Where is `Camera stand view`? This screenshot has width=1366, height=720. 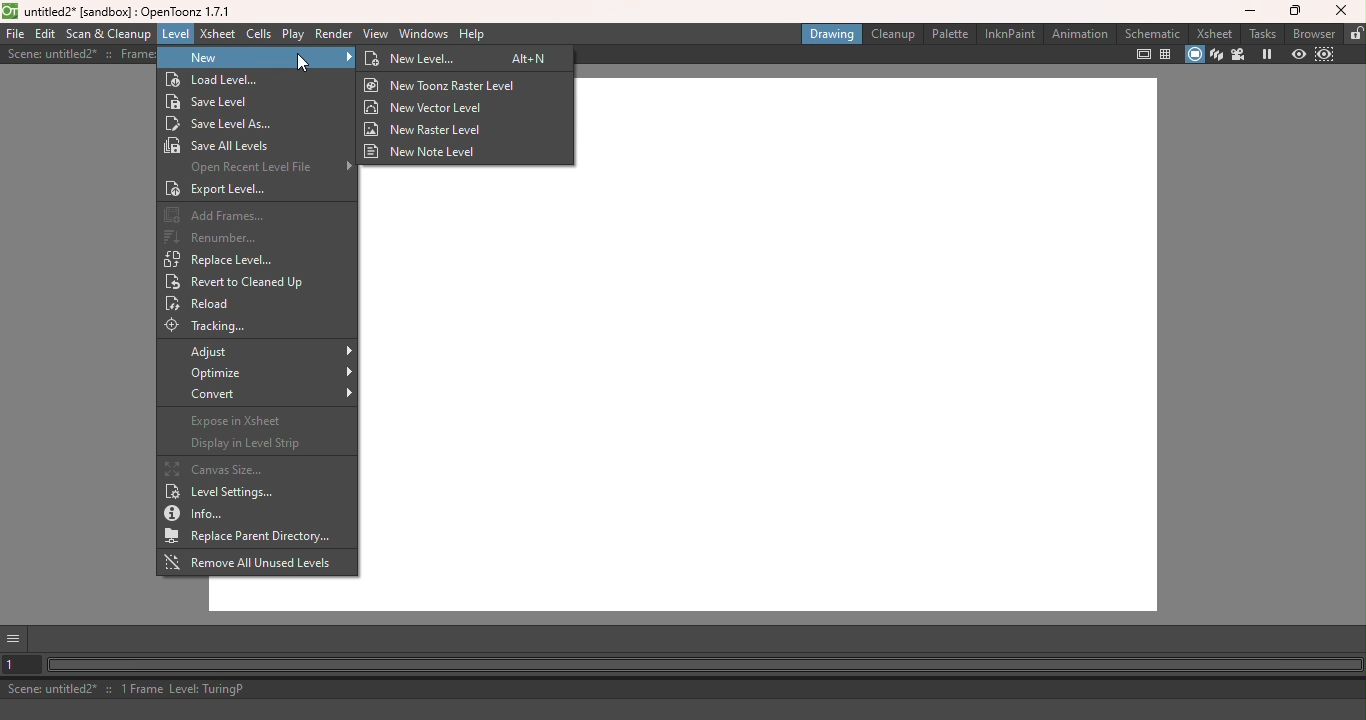 Camera stand view is located at coordinates (1195, 55).